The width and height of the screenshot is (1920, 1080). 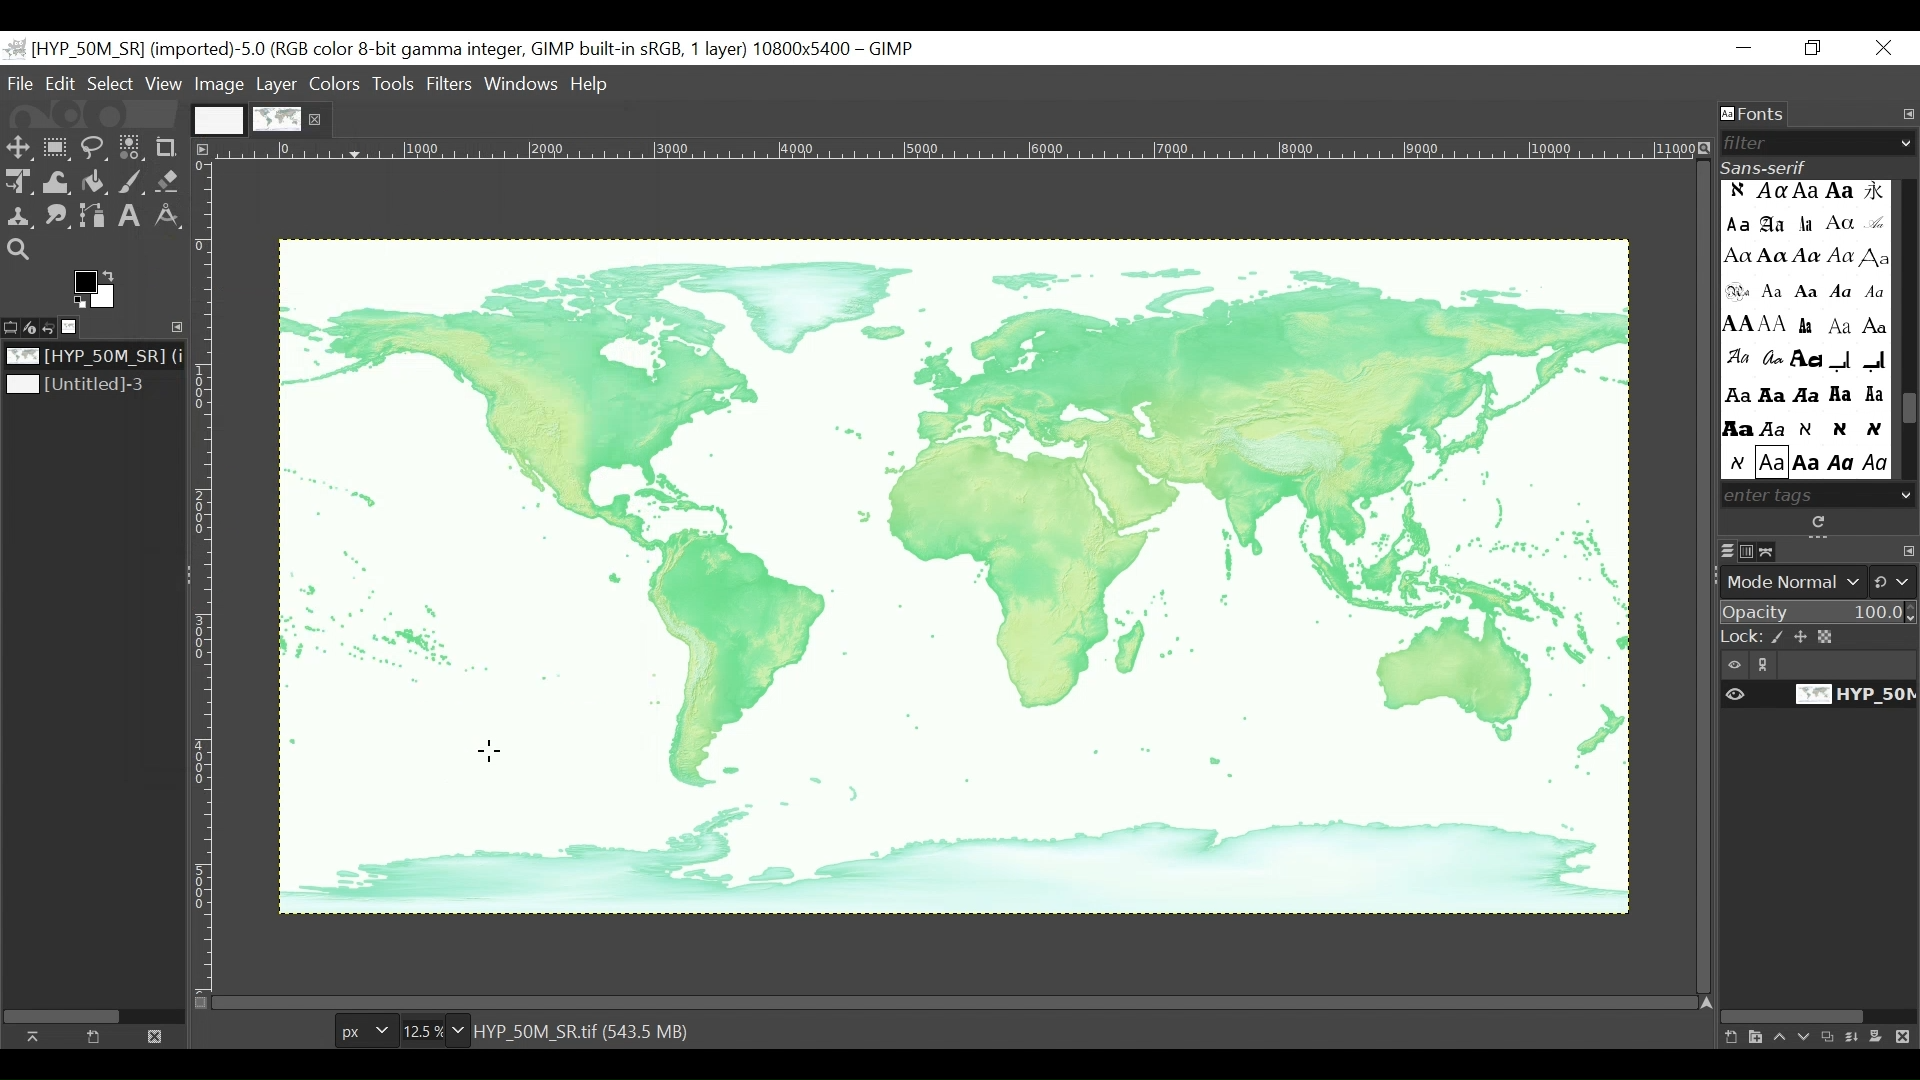 What do you see at coordinates (452, 83) in the screenshot?
I see `Filters` at bounding box center [452, 83].